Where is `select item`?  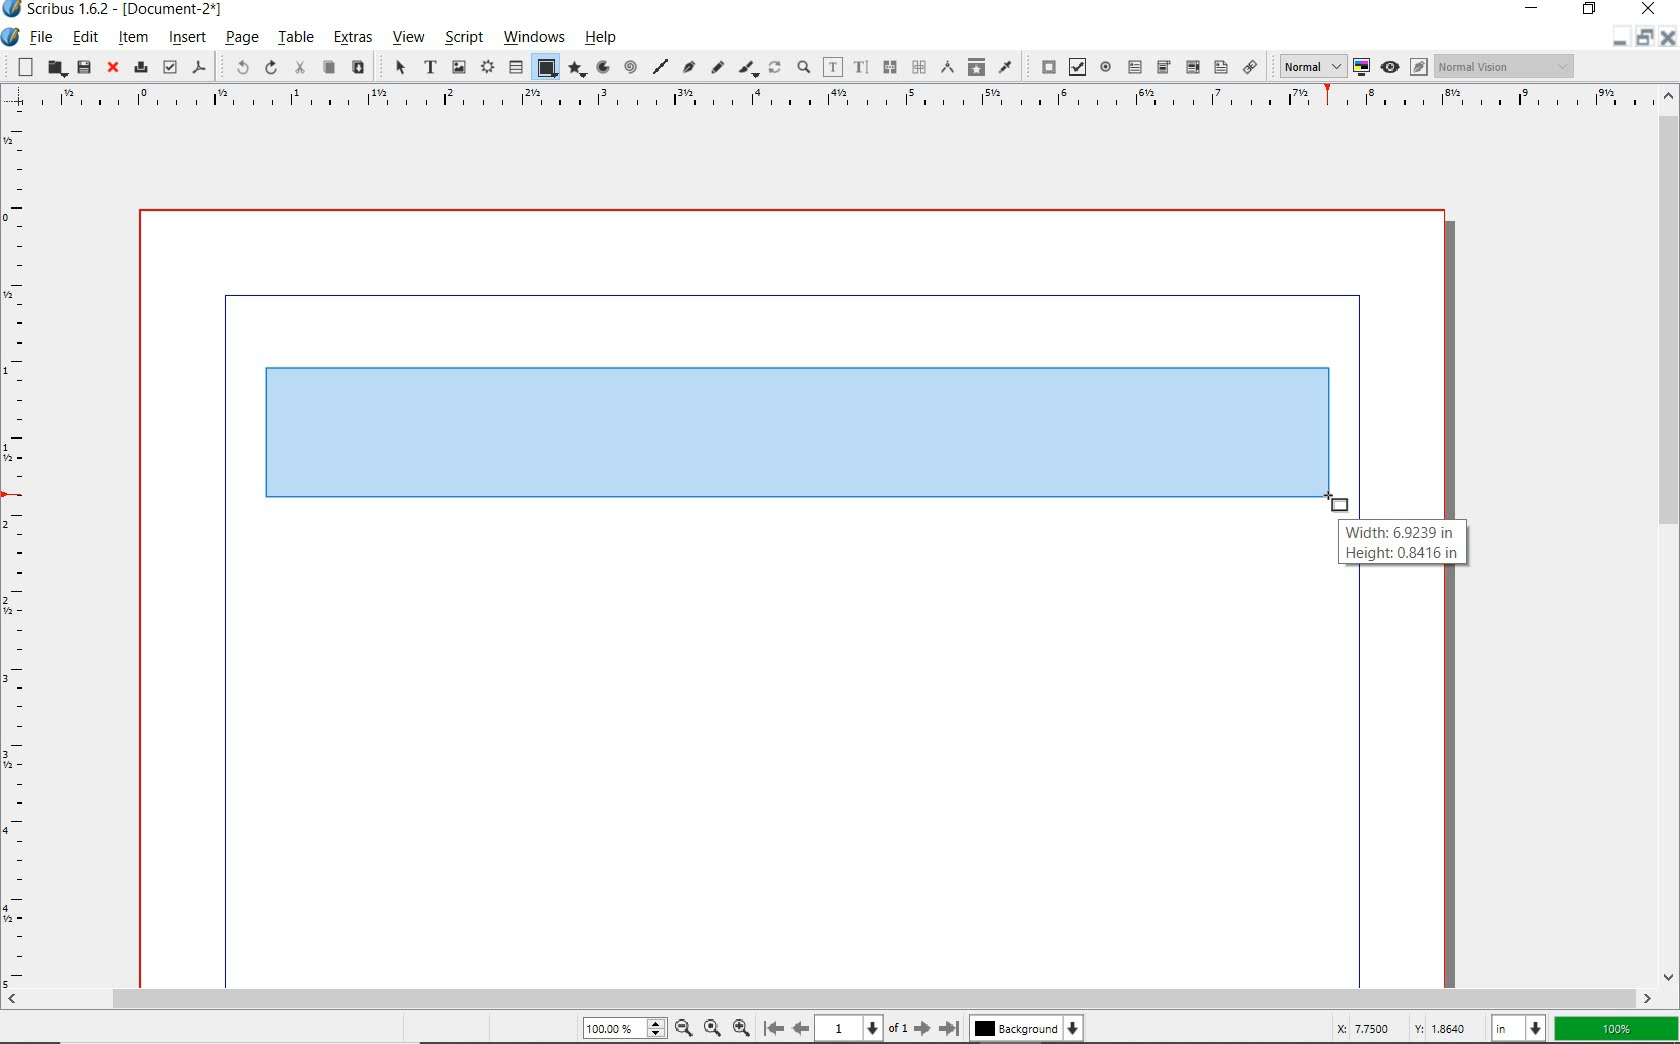 select item is located at coordinates (399, 66).